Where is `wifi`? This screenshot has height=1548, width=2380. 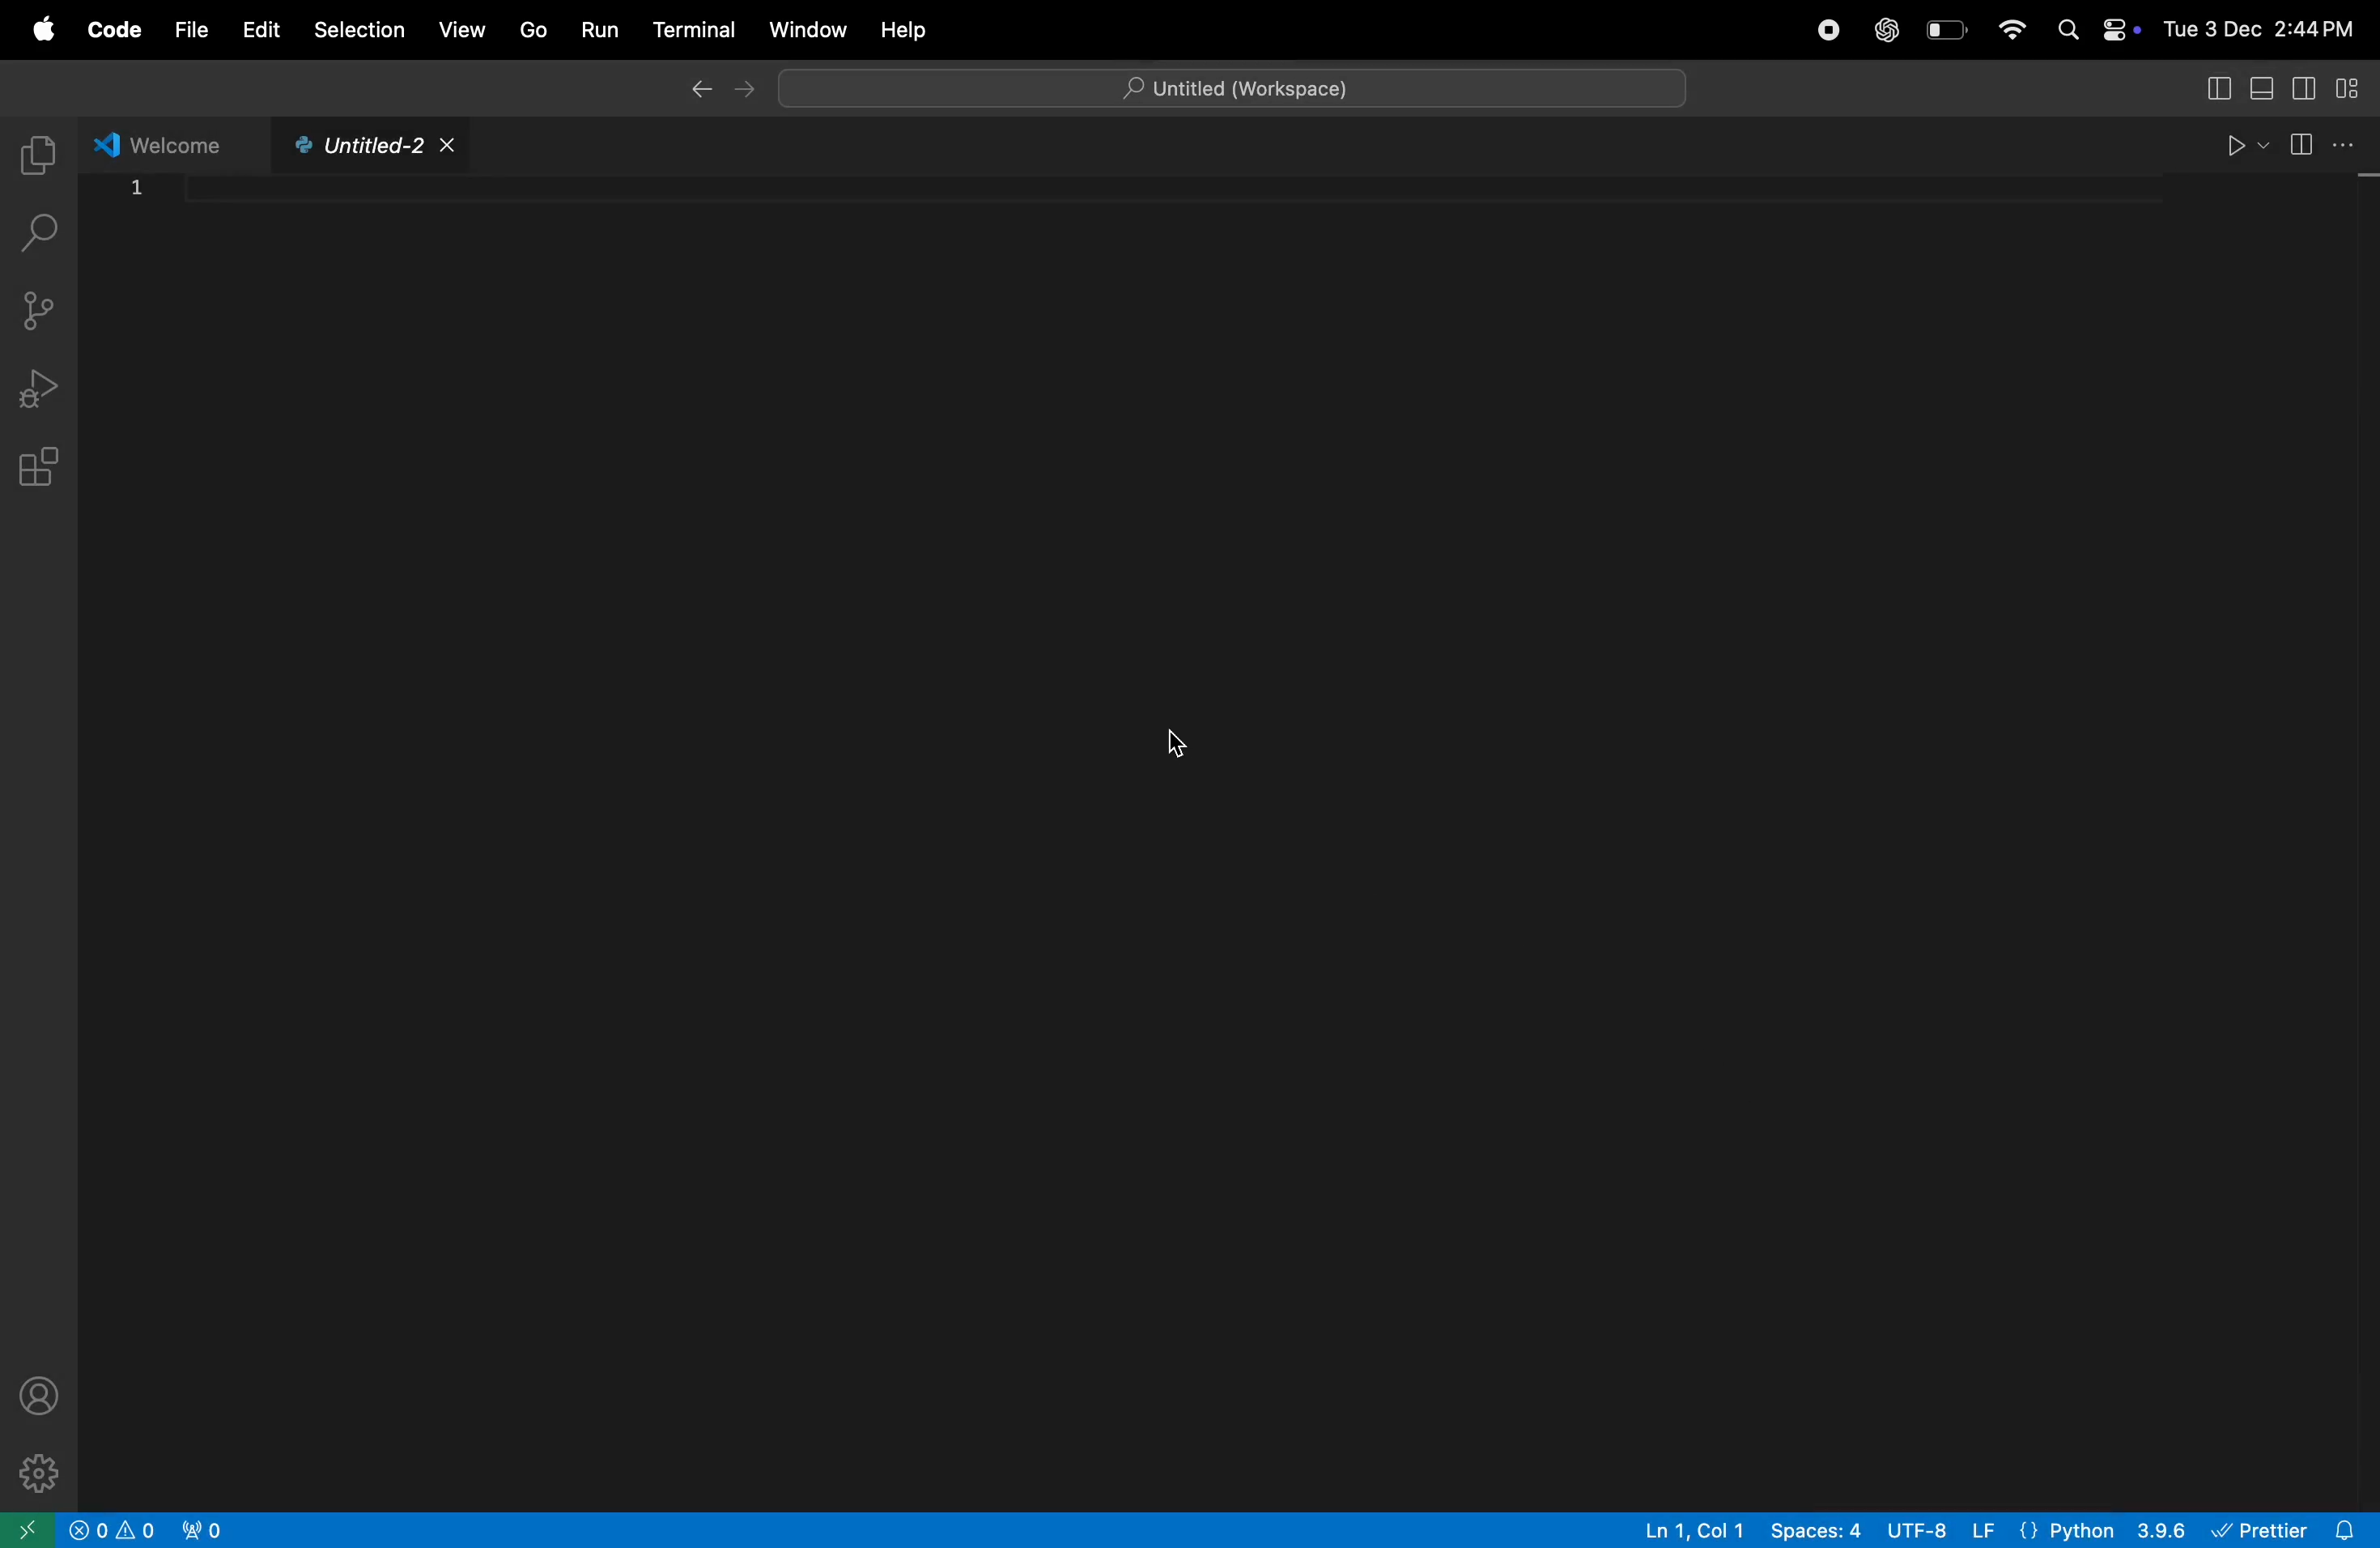 wifi is located at coordinates (2010, 31).